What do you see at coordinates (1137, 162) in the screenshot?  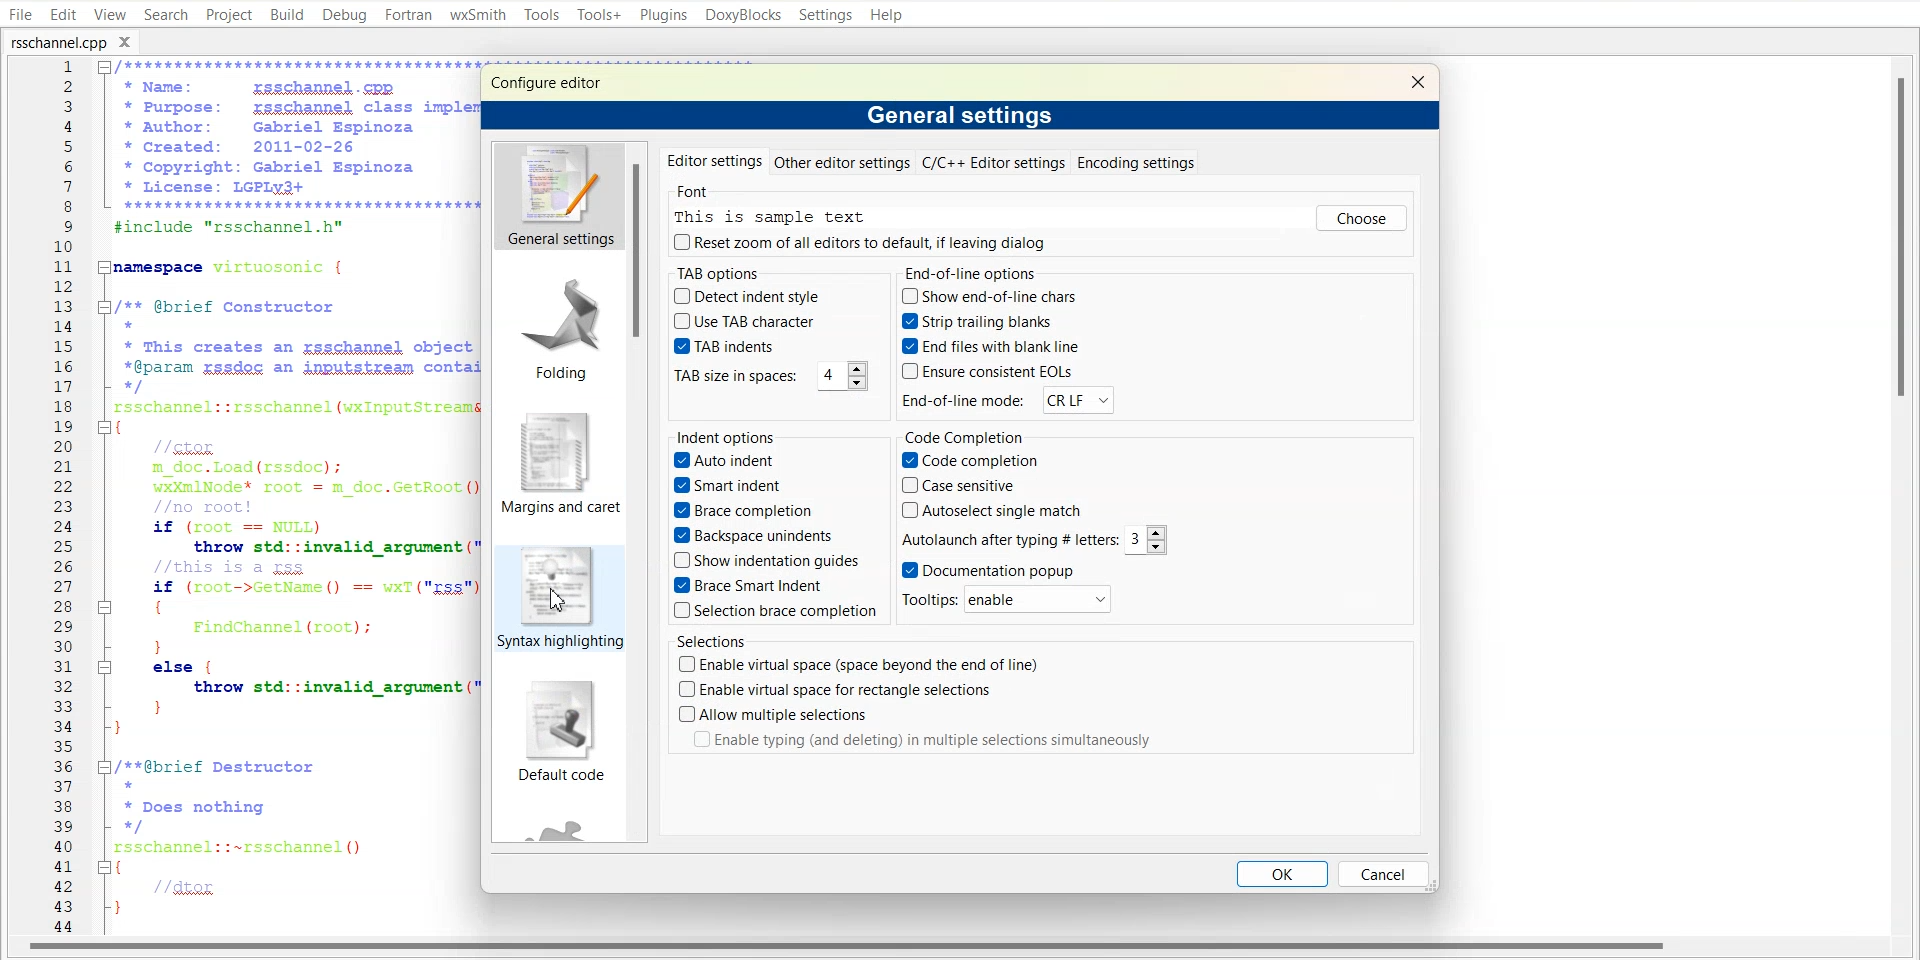 I see `Encoding settings` at bounding box center [1137, 162].